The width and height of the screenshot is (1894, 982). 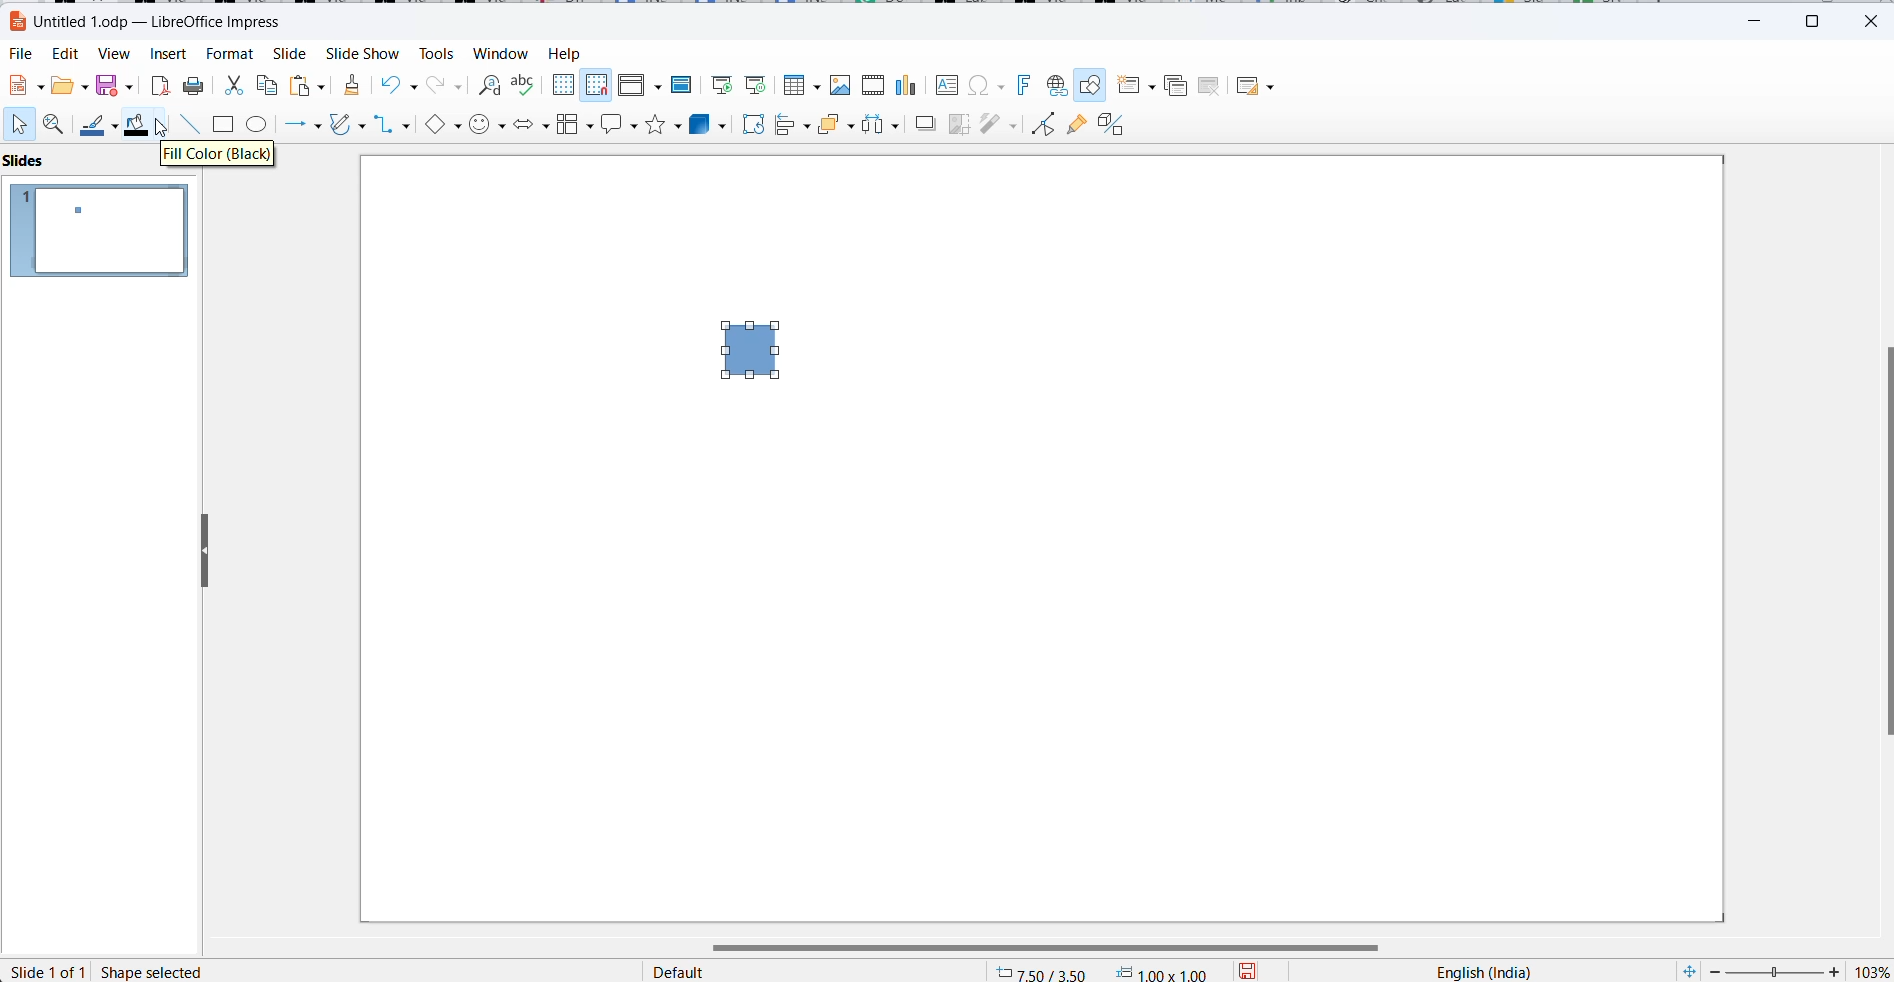 What do you see at coordinates (261, 126) in the screenshot?
I see `ellipse` at bounding box center [261, 126].